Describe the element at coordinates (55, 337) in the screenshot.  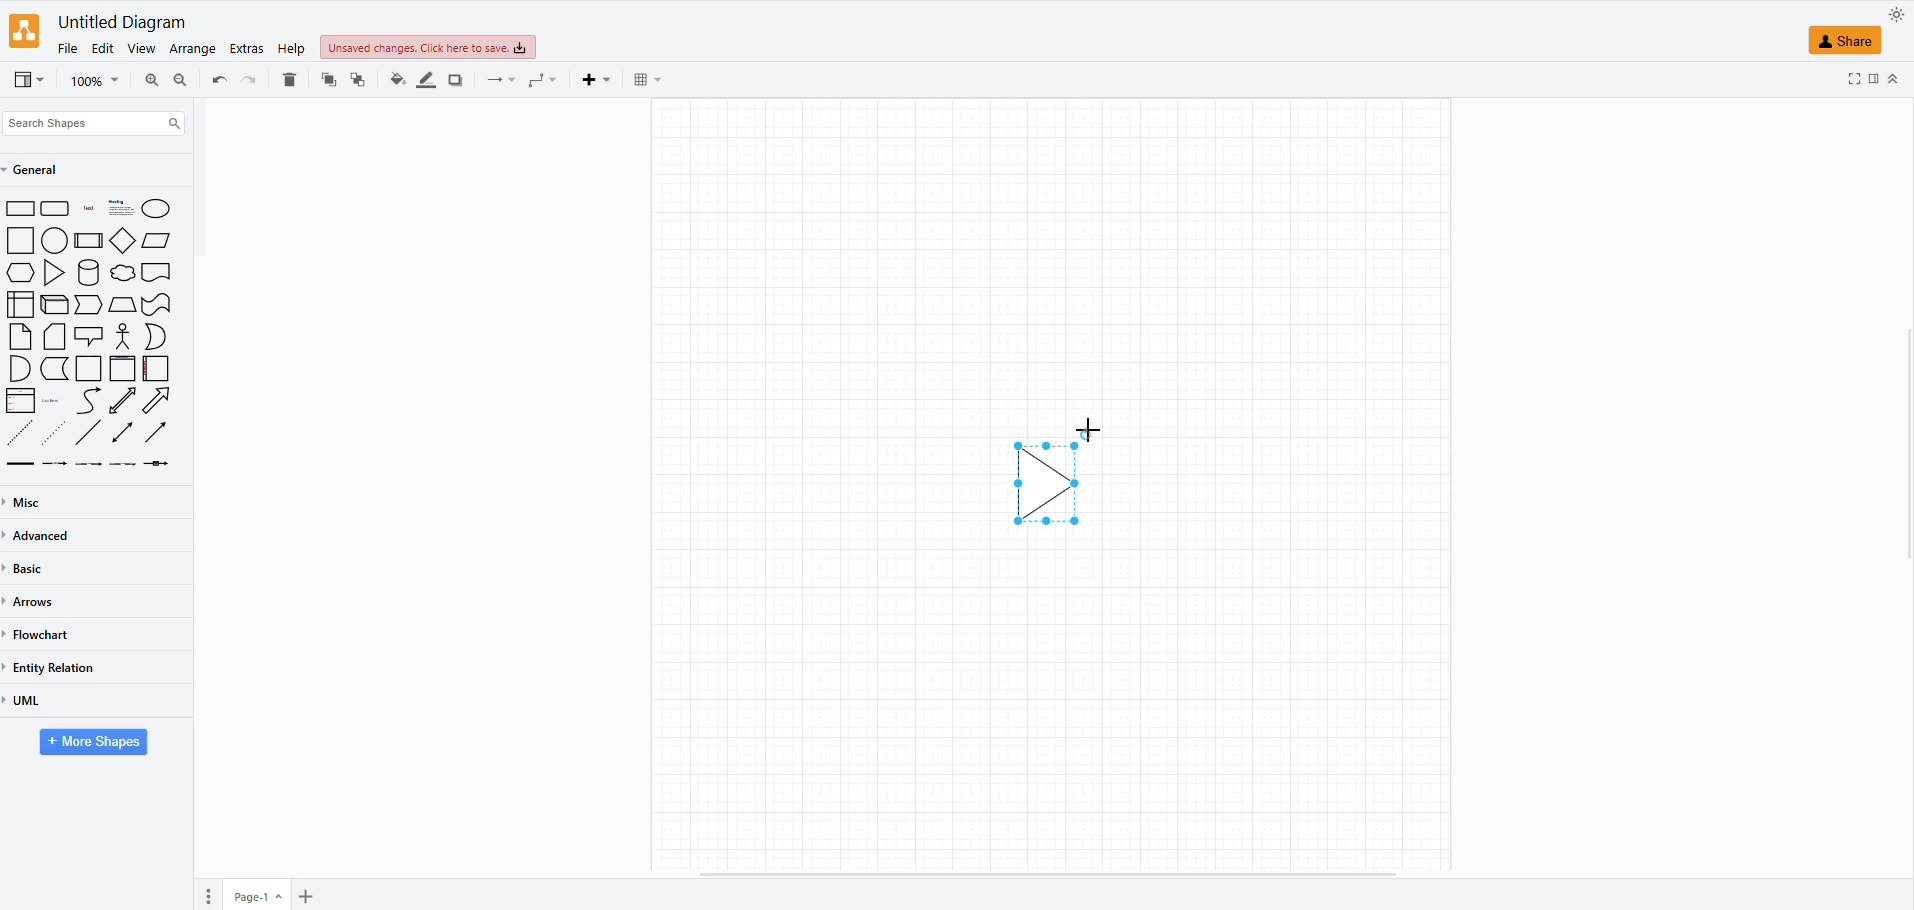
I see `File Icon` at that location.